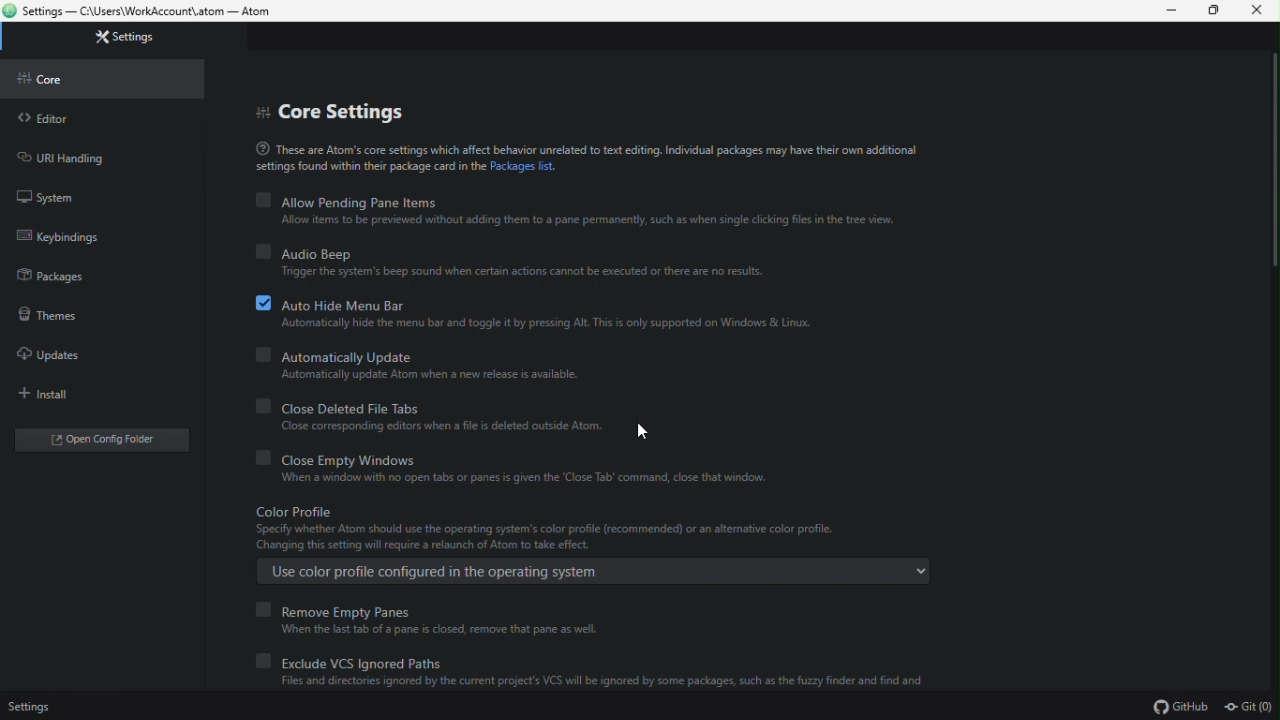 The image size is (1280, 720). What do you see at coordinates (337, 459) in the screenshot?
I see `Close Empty Windows` at bounding box center [337, 459].